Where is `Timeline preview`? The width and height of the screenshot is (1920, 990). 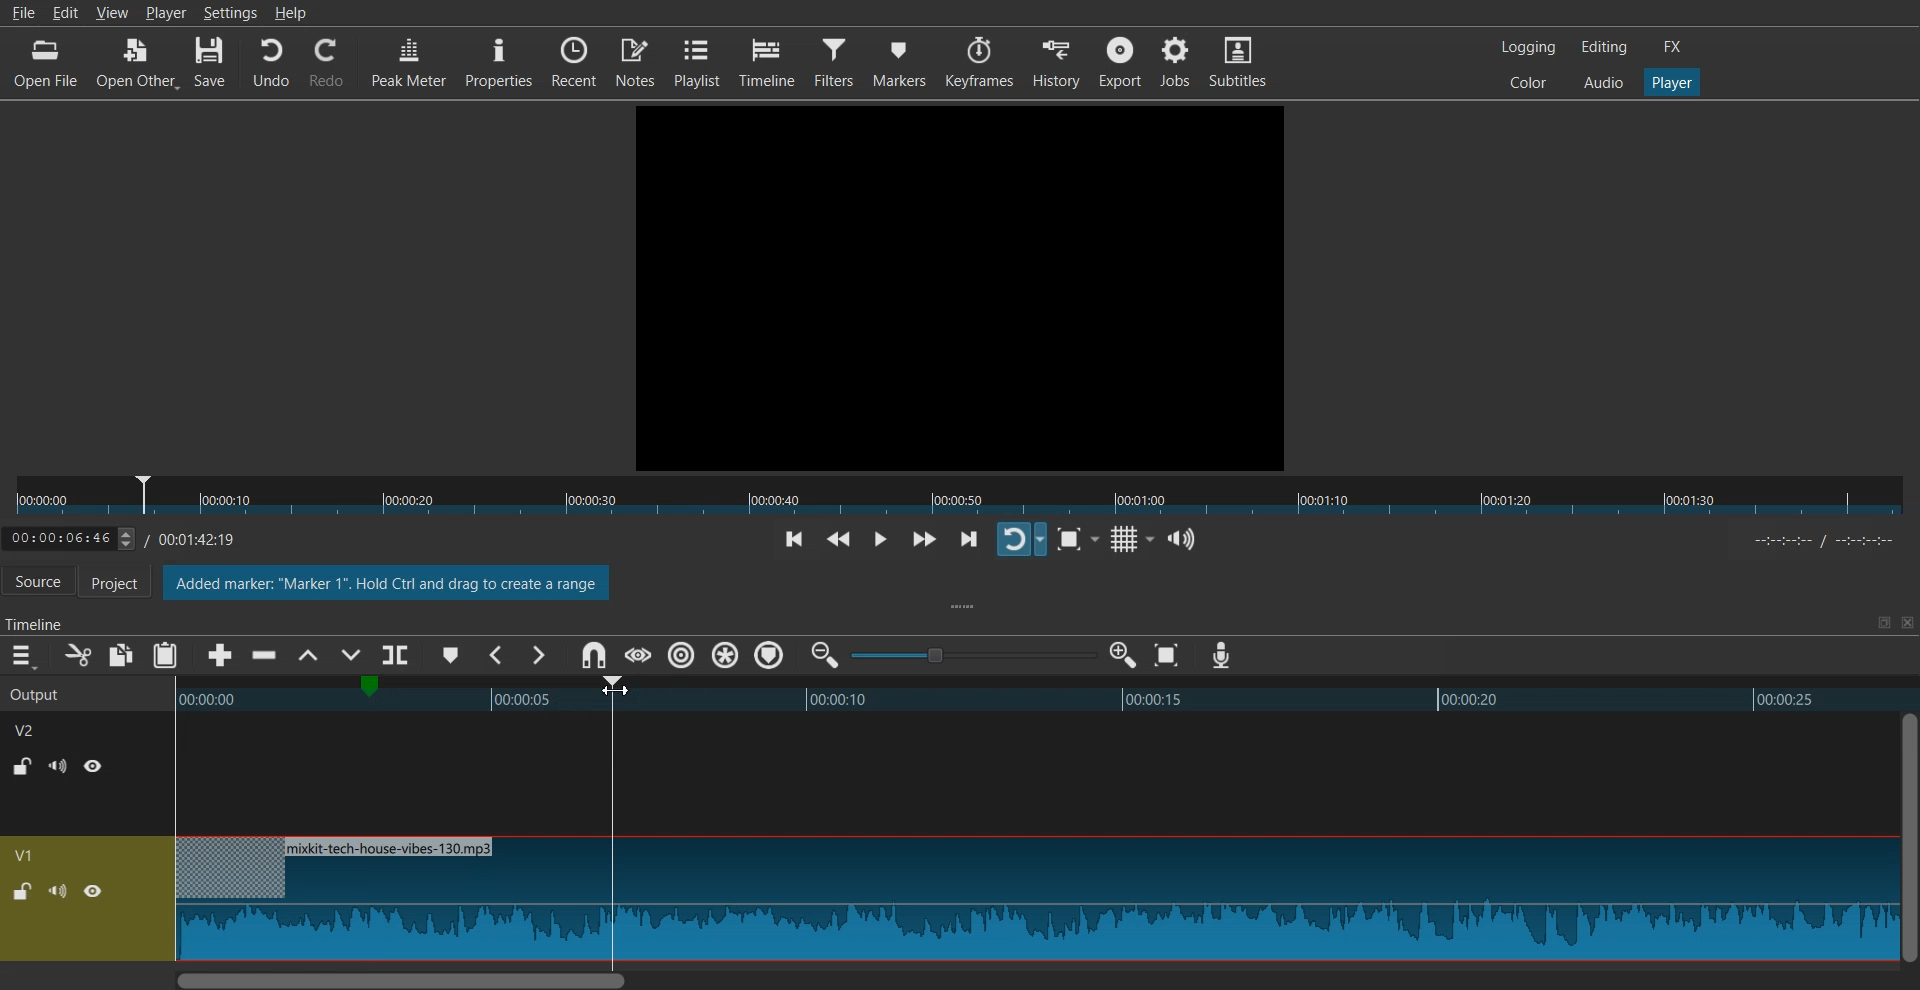
Timeline preview is located at coordinates (1031, 697).